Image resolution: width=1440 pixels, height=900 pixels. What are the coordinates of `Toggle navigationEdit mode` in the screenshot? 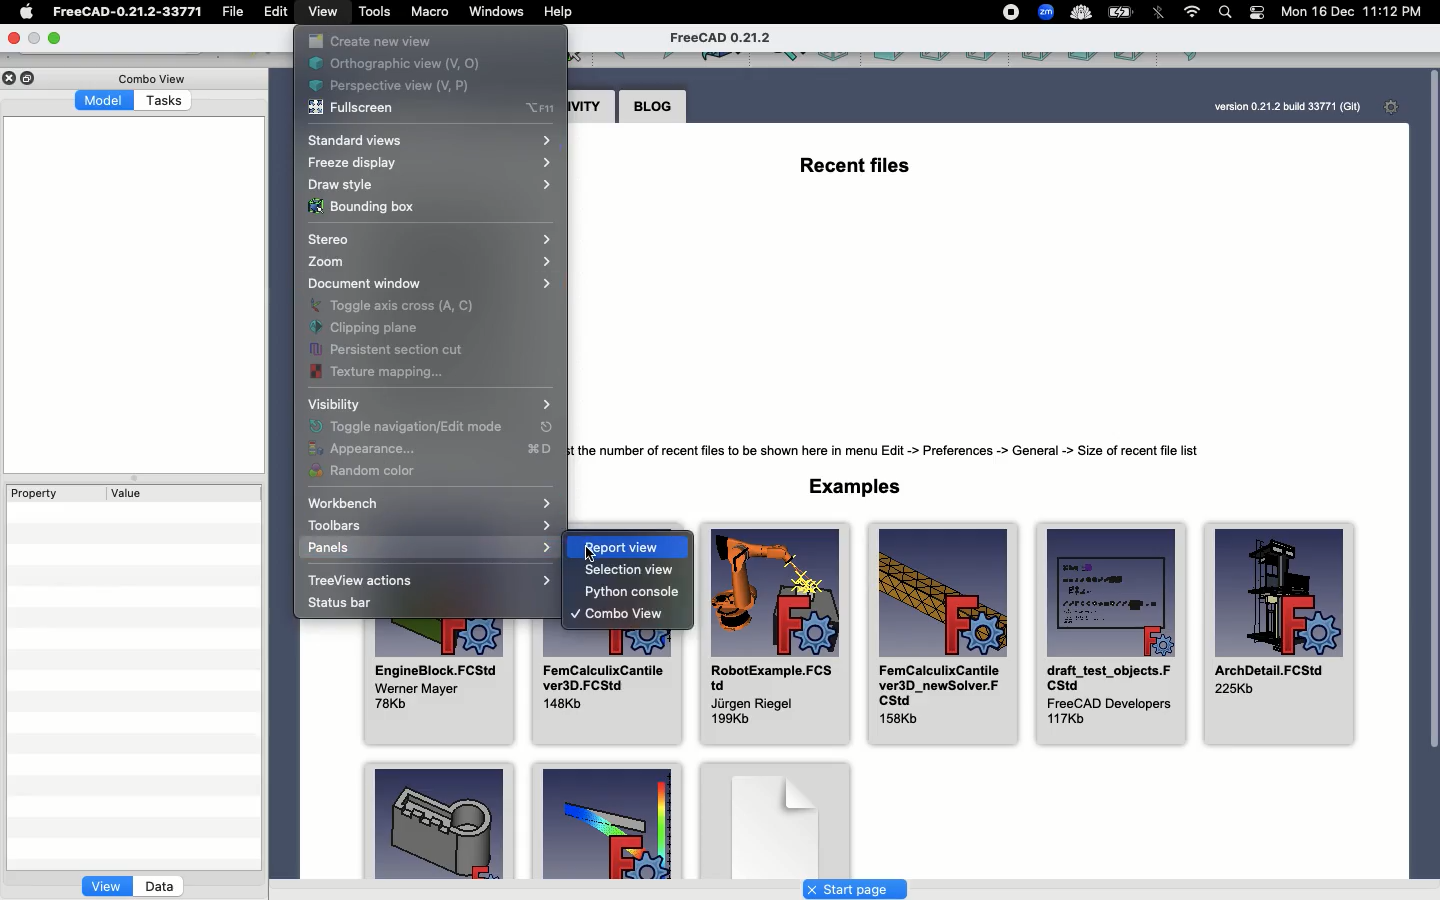 It's located at (432, 427).